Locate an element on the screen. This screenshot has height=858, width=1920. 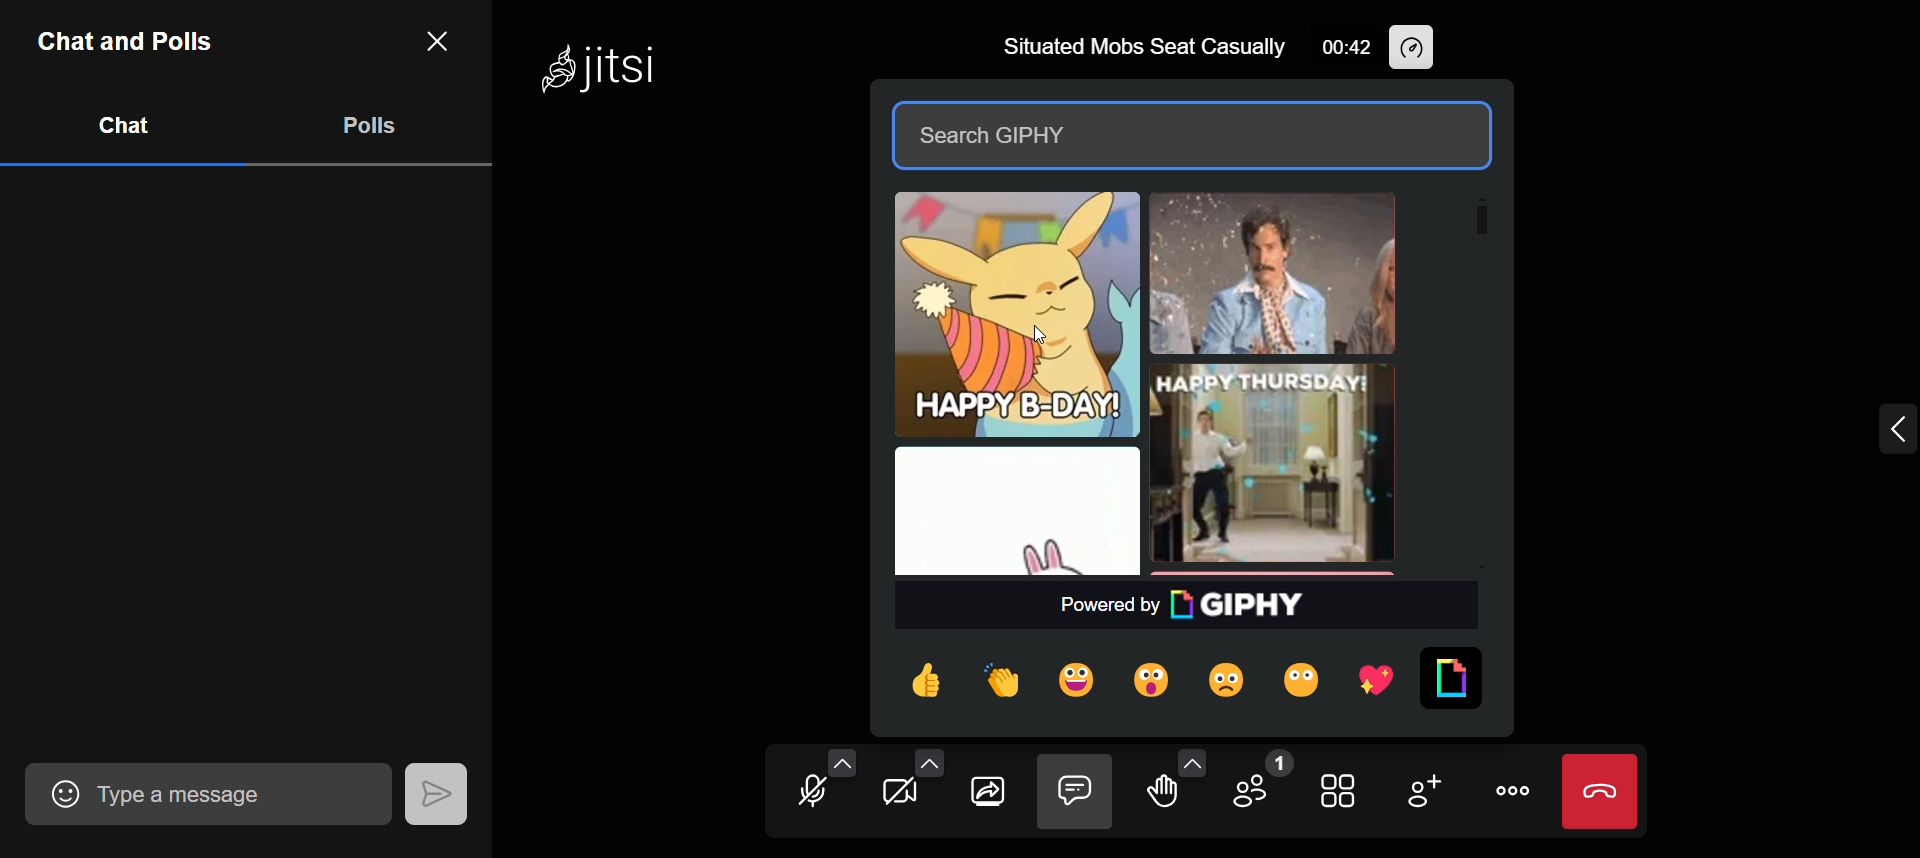
participants is located at coordinates (1256, 775).